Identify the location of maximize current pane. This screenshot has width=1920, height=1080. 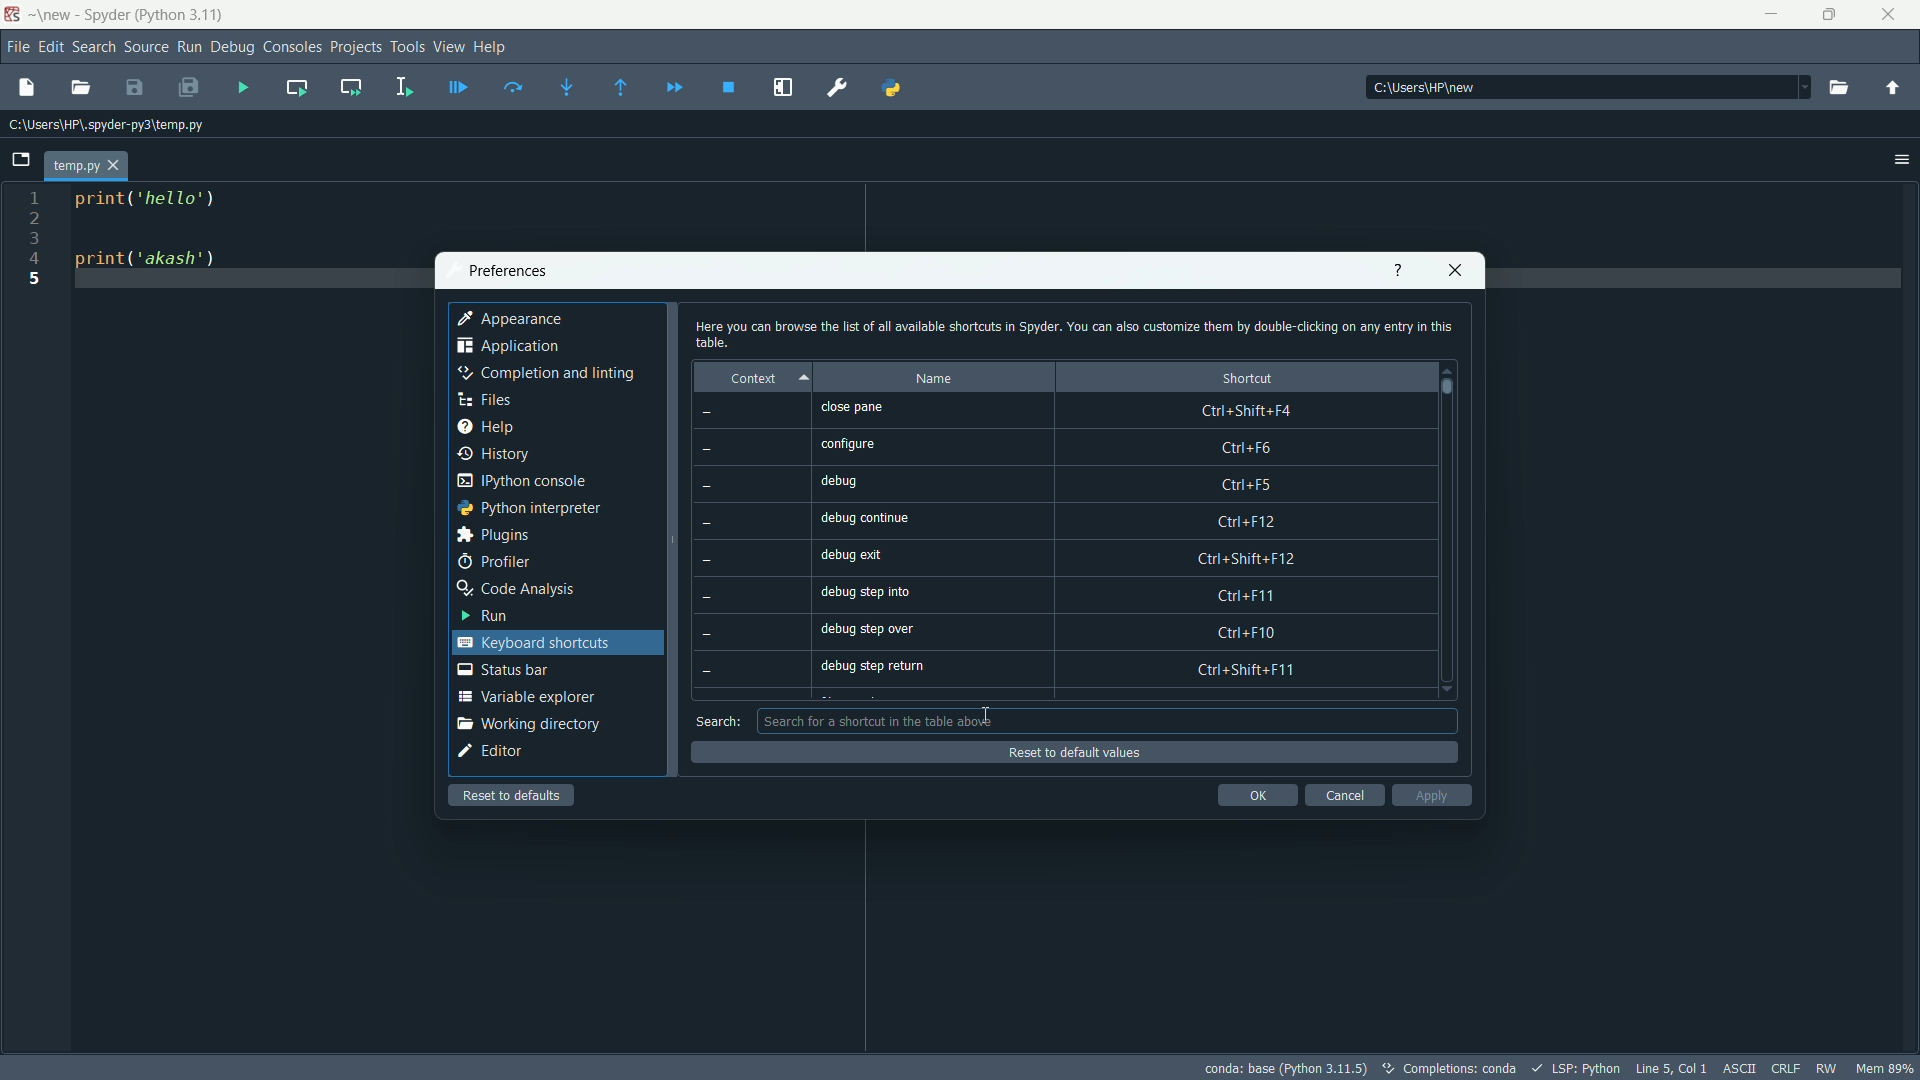
(788, 88).